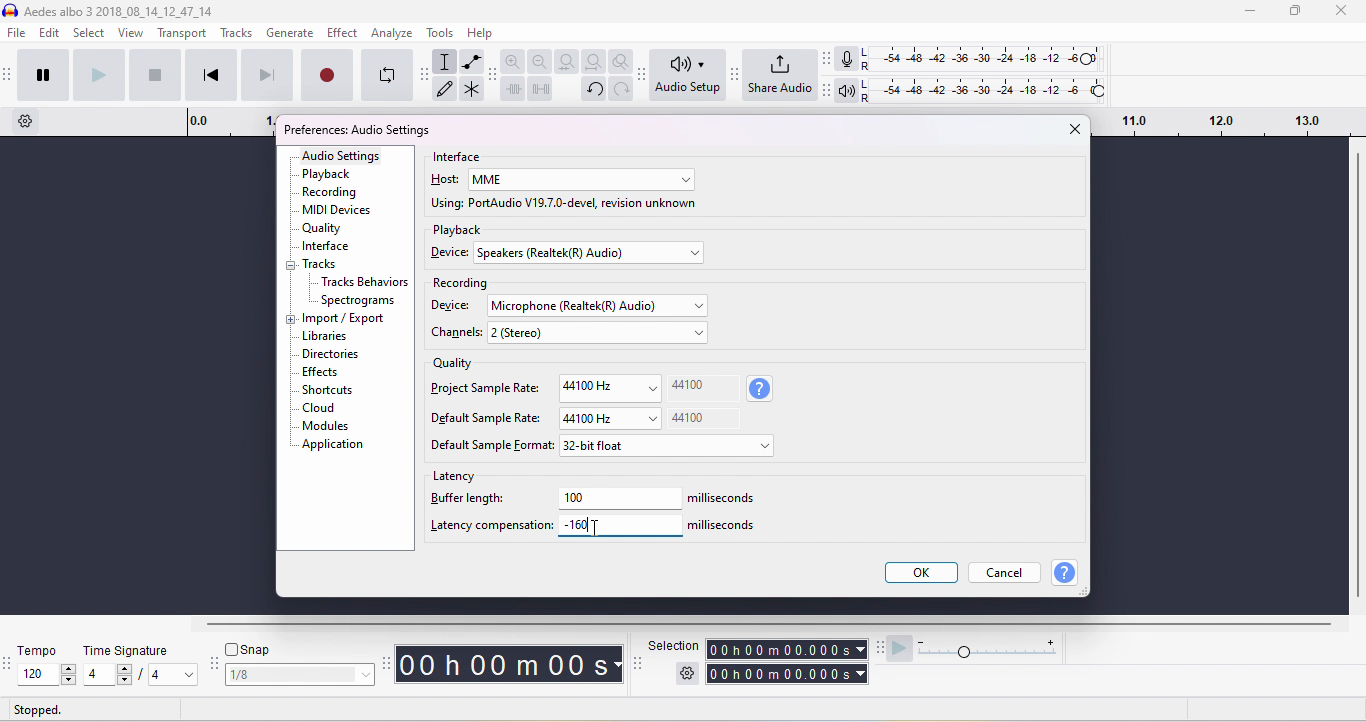 The height and width of the screenshot is (722, 1366). What do you see at coordinates (18, 34) in the screenshot?
I see `file` at bounding box center [18, 34].